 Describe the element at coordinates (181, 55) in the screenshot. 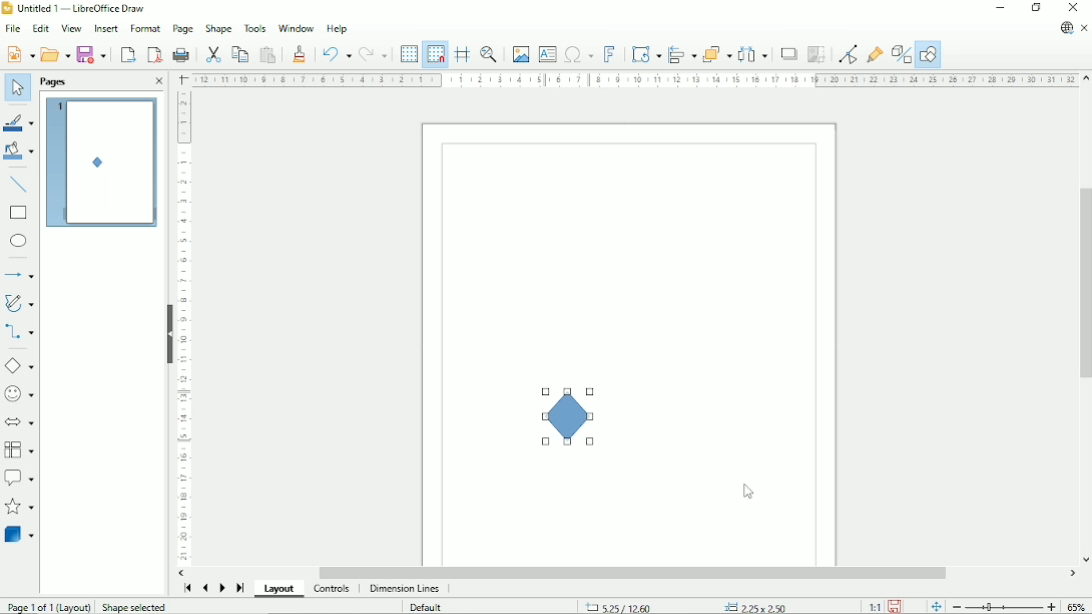

I see `Print` at that location.